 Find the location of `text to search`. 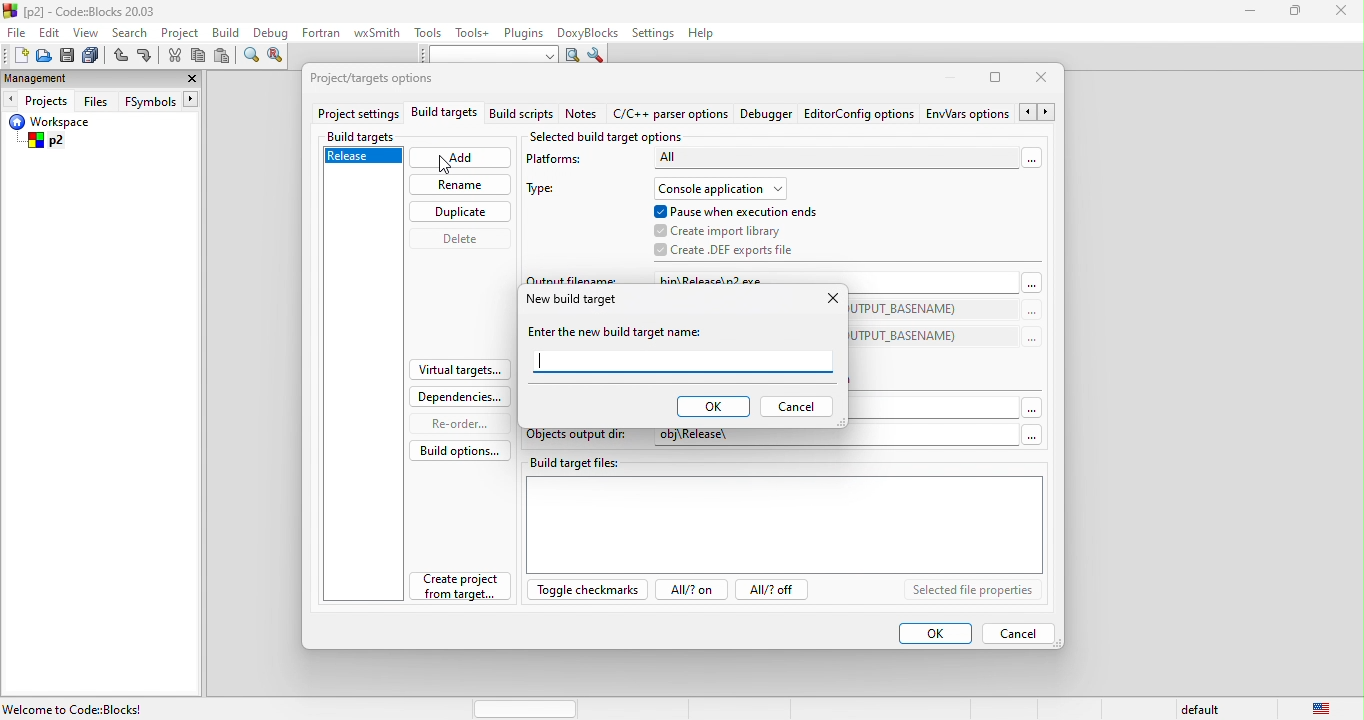

text to search is located at coordinates (483, 55).